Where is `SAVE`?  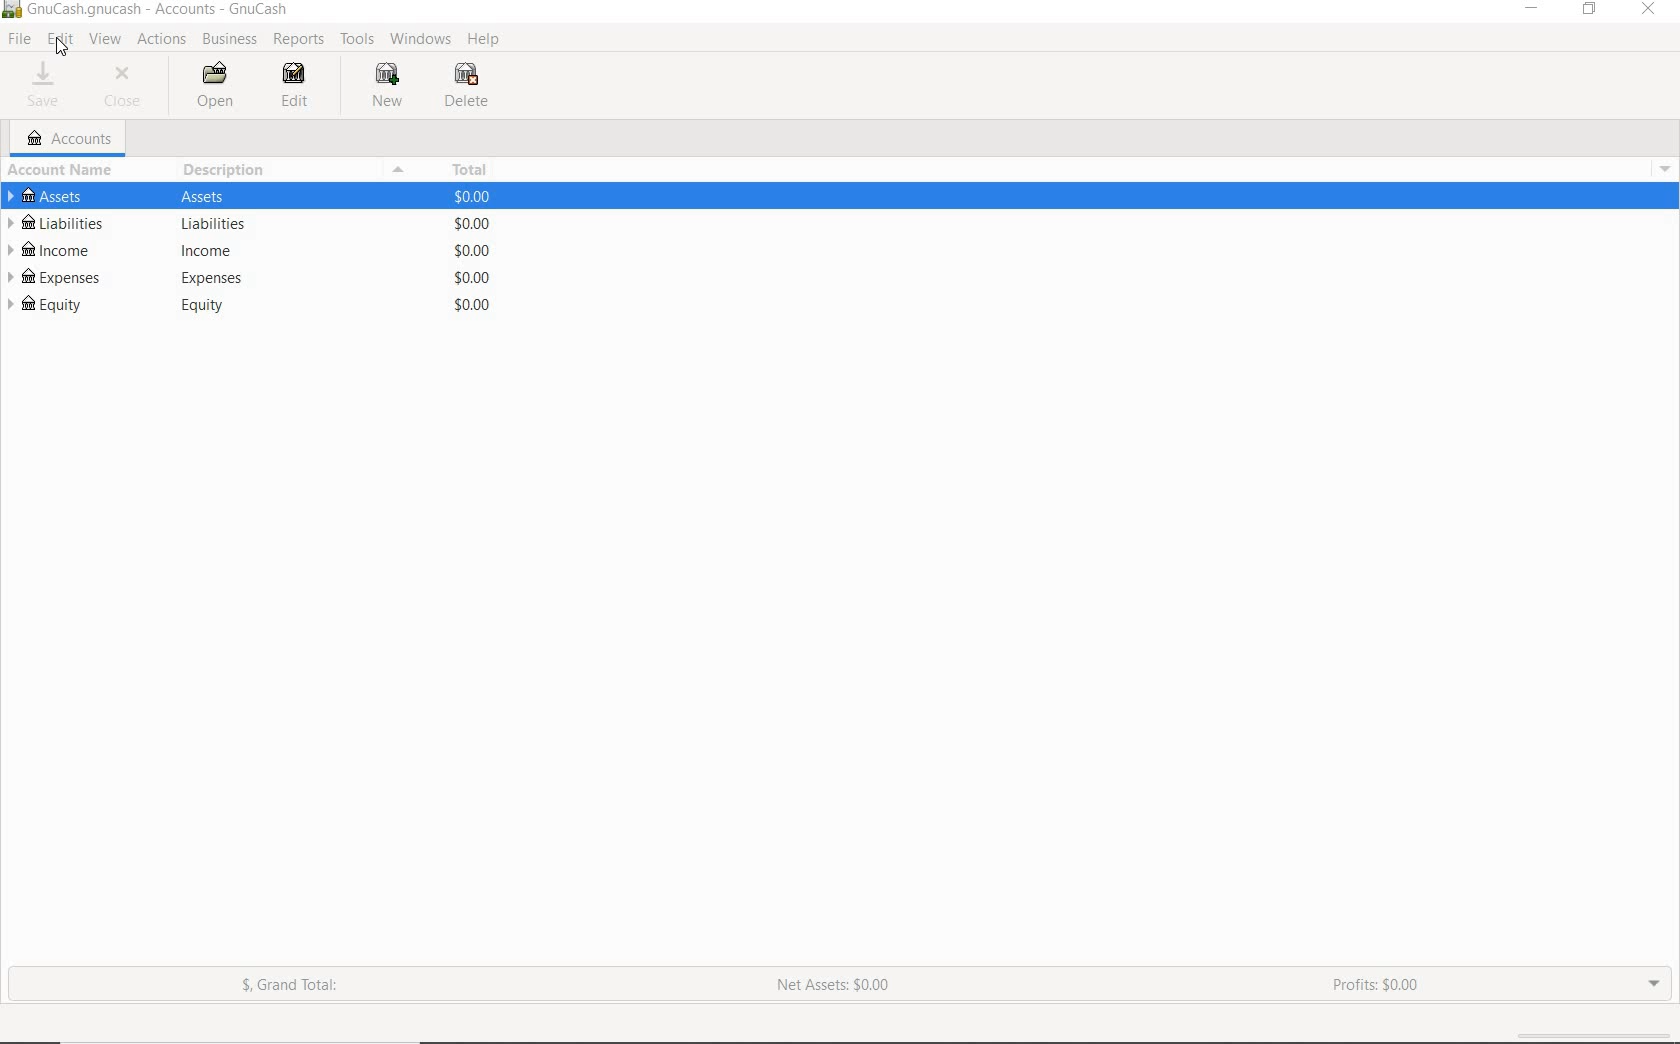 SAVE is located at coordinates (44, 87).